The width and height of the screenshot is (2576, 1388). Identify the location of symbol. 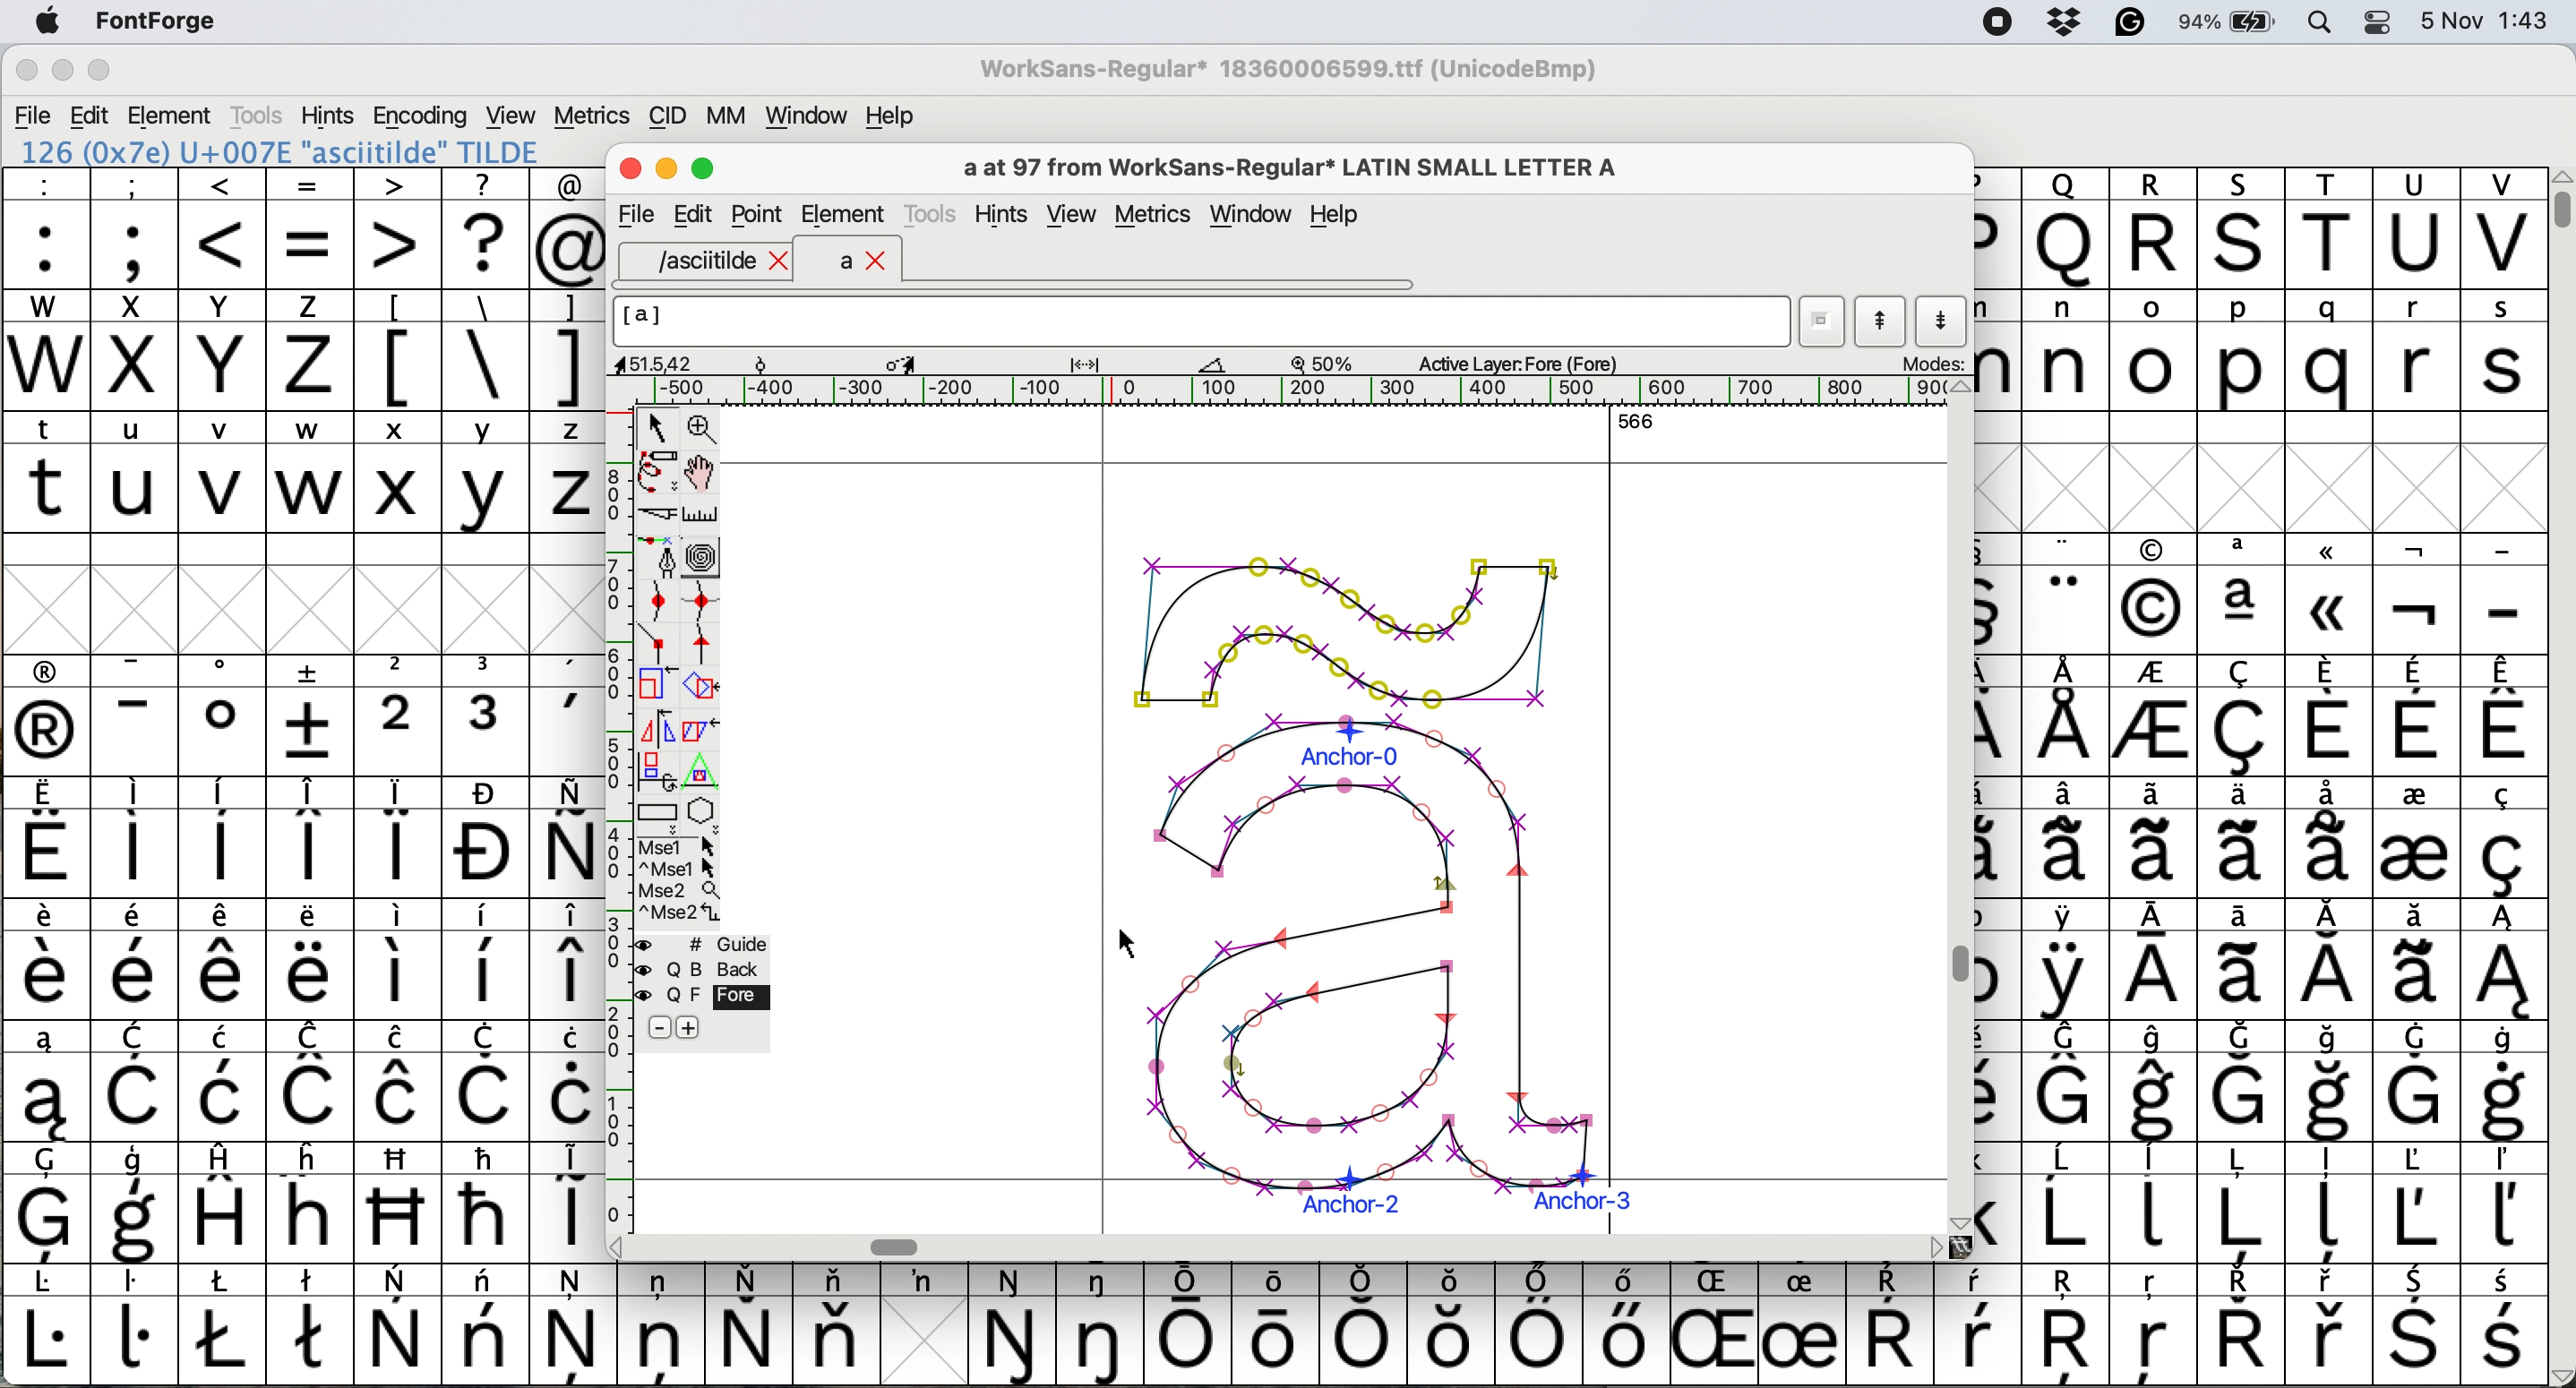
(43, 1082).